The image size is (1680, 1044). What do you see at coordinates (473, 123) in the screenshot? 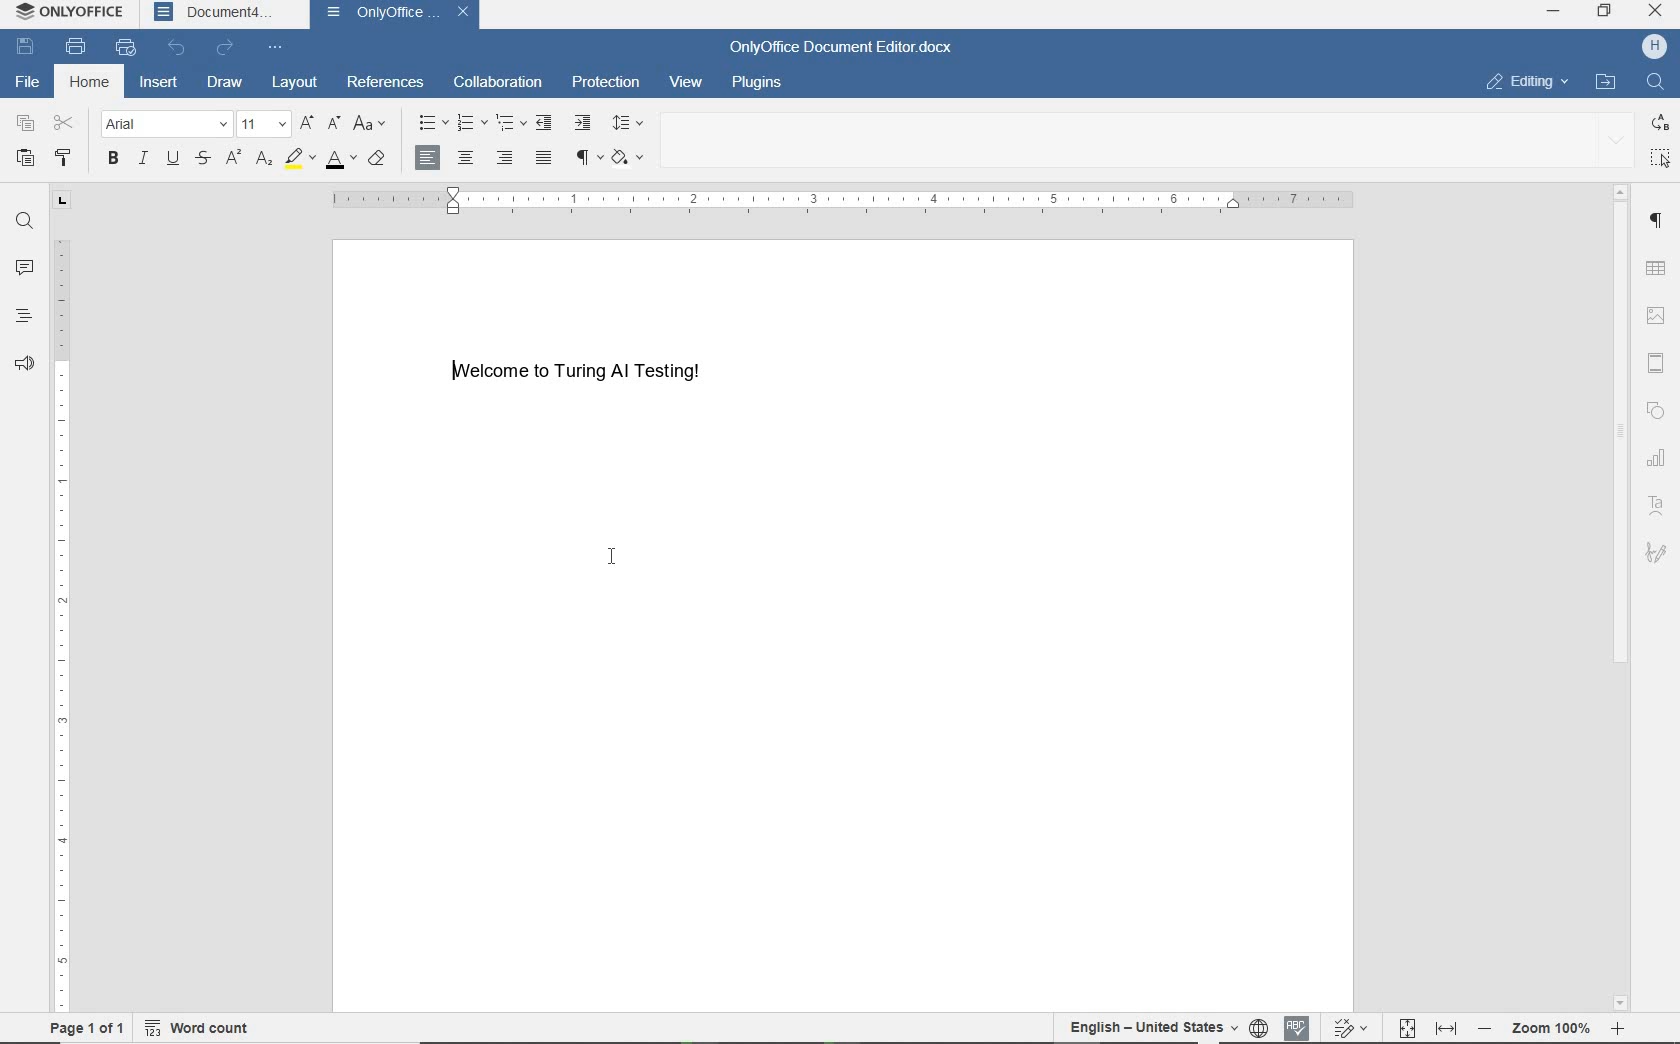
I see `numbering` at bounding box center [473, 123].